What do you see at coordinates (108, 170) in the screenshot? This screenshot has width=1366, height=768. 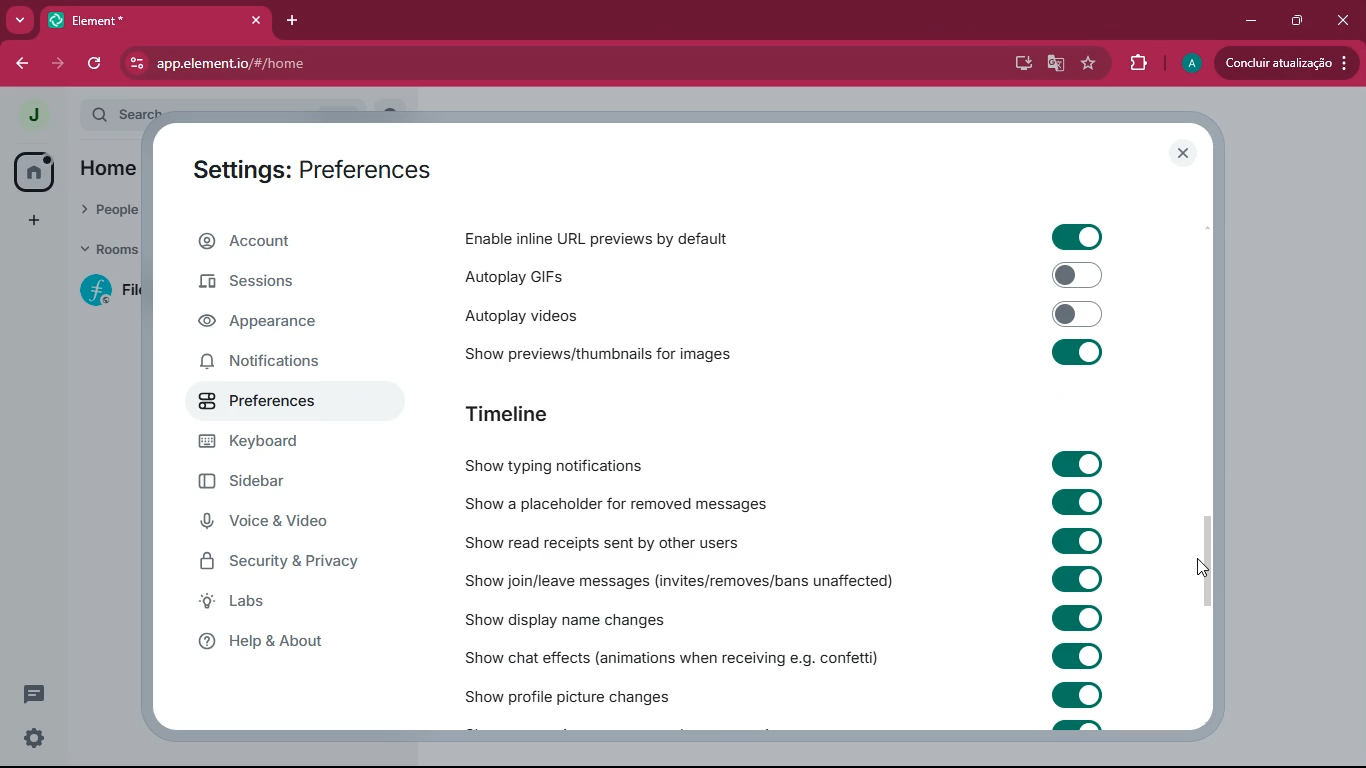 I see `home` at bounding box center [108, 170].